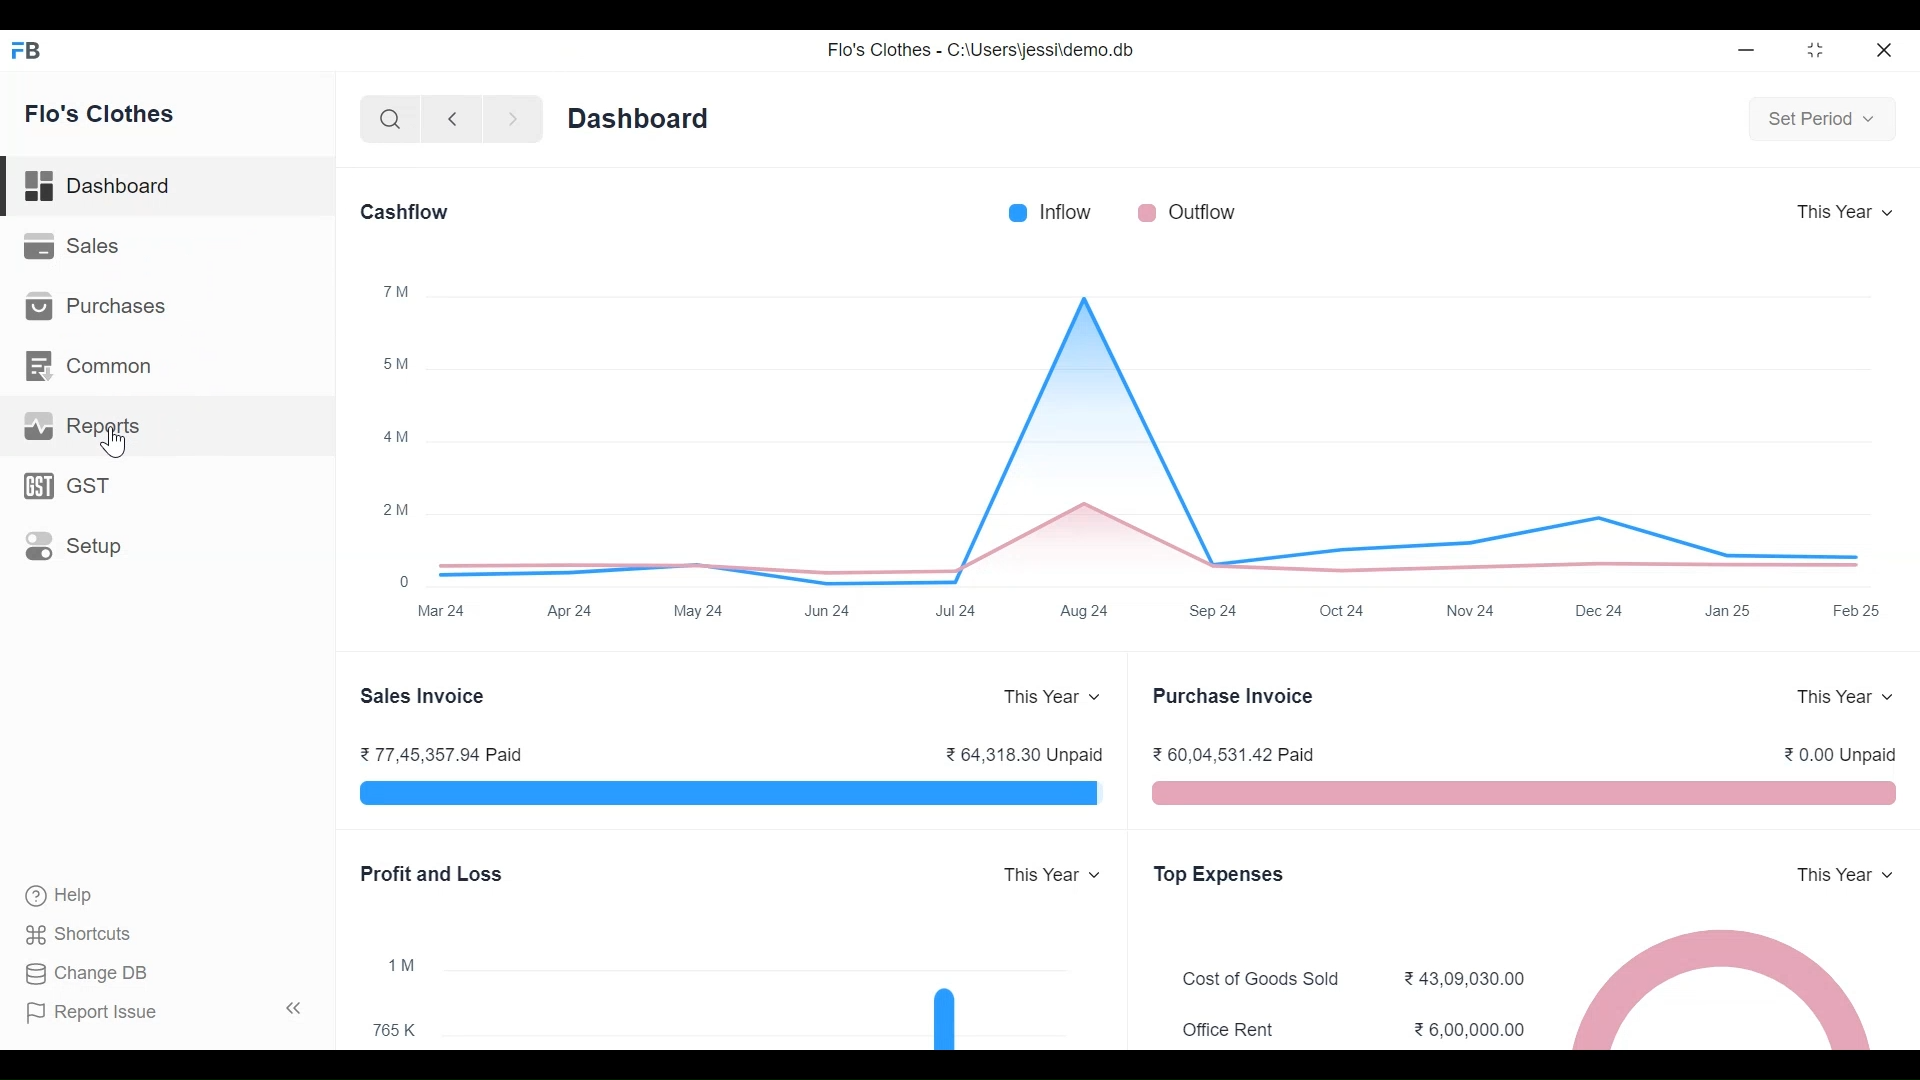 Image resolution: width=1920 pixels, height=1080 pixels. I want to click on Help, so click(56, 893).